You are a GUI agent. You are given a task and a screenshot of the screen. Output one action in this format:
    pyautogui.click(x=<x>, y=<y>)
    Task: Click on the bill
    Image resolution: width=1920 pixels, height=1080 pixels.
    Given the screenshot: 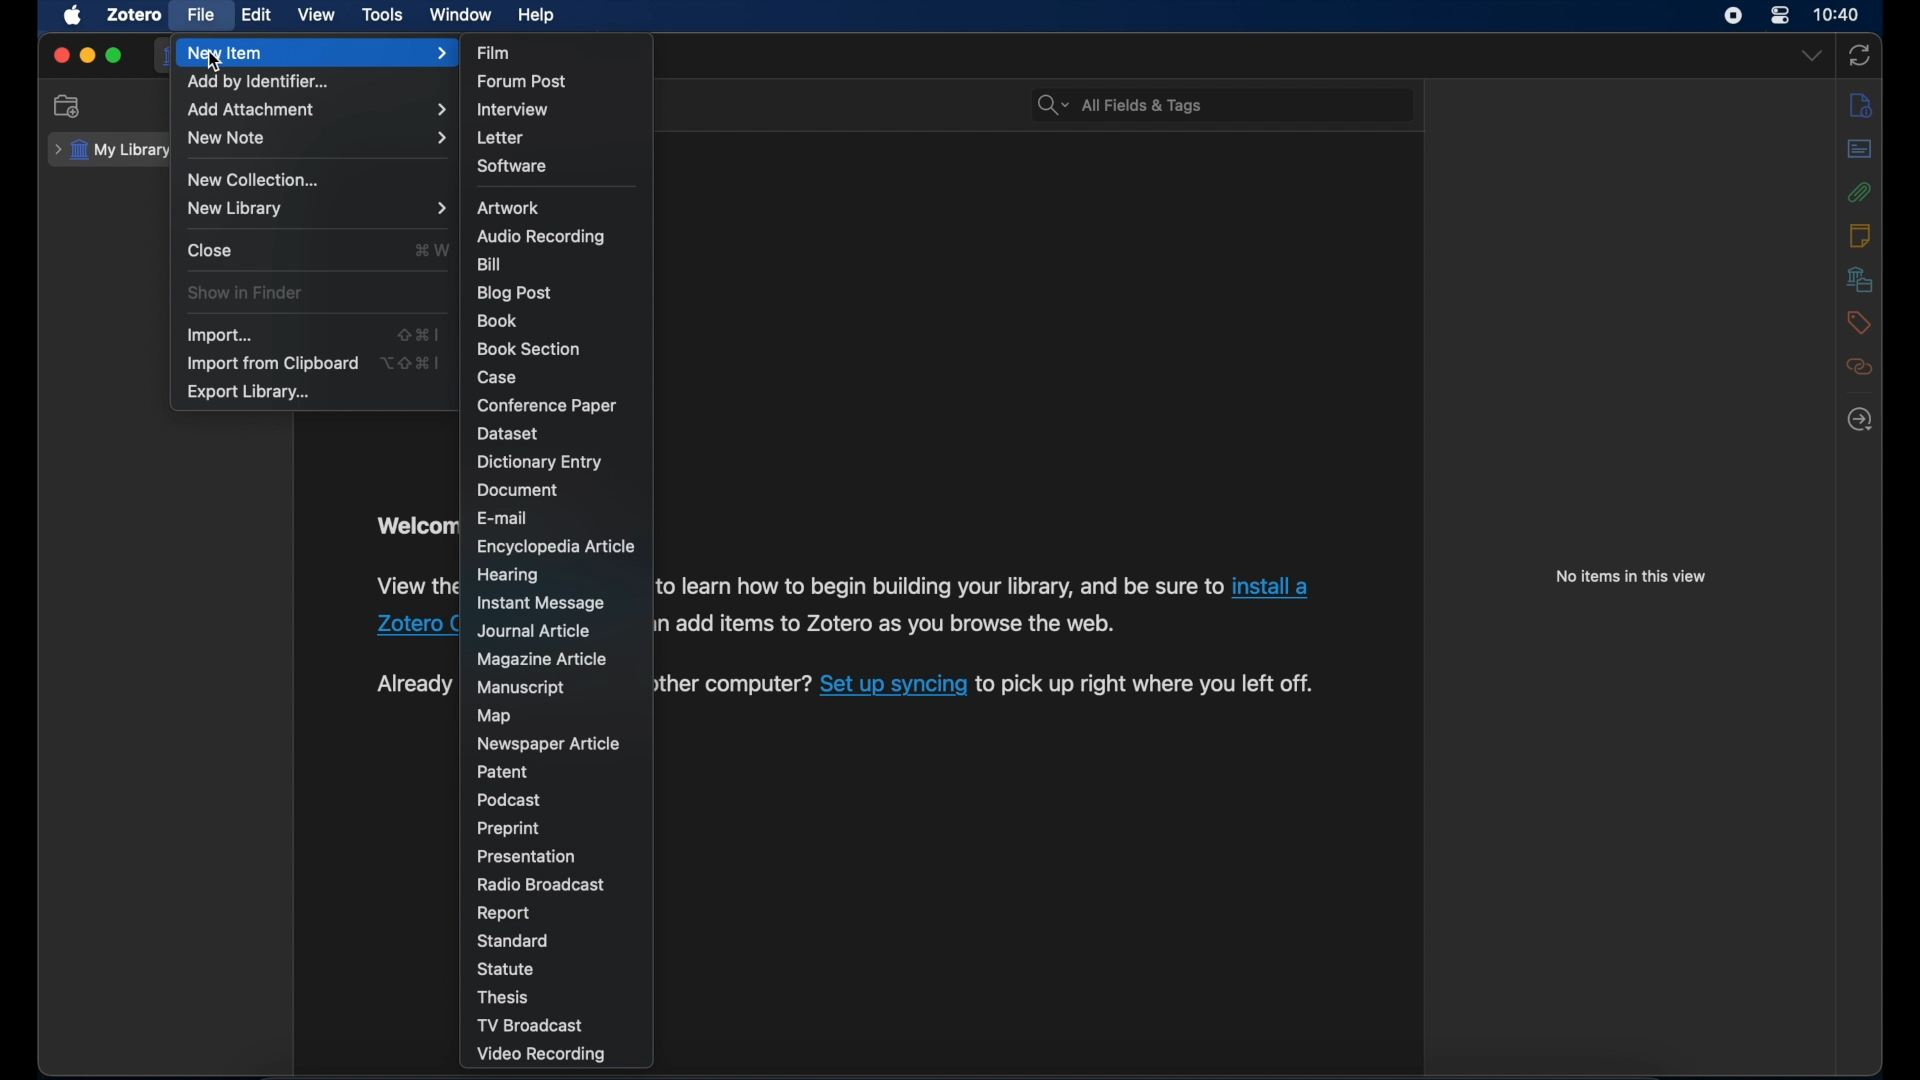 What is the action you would take?
    pyautogui.click(x=491, y=264)
    